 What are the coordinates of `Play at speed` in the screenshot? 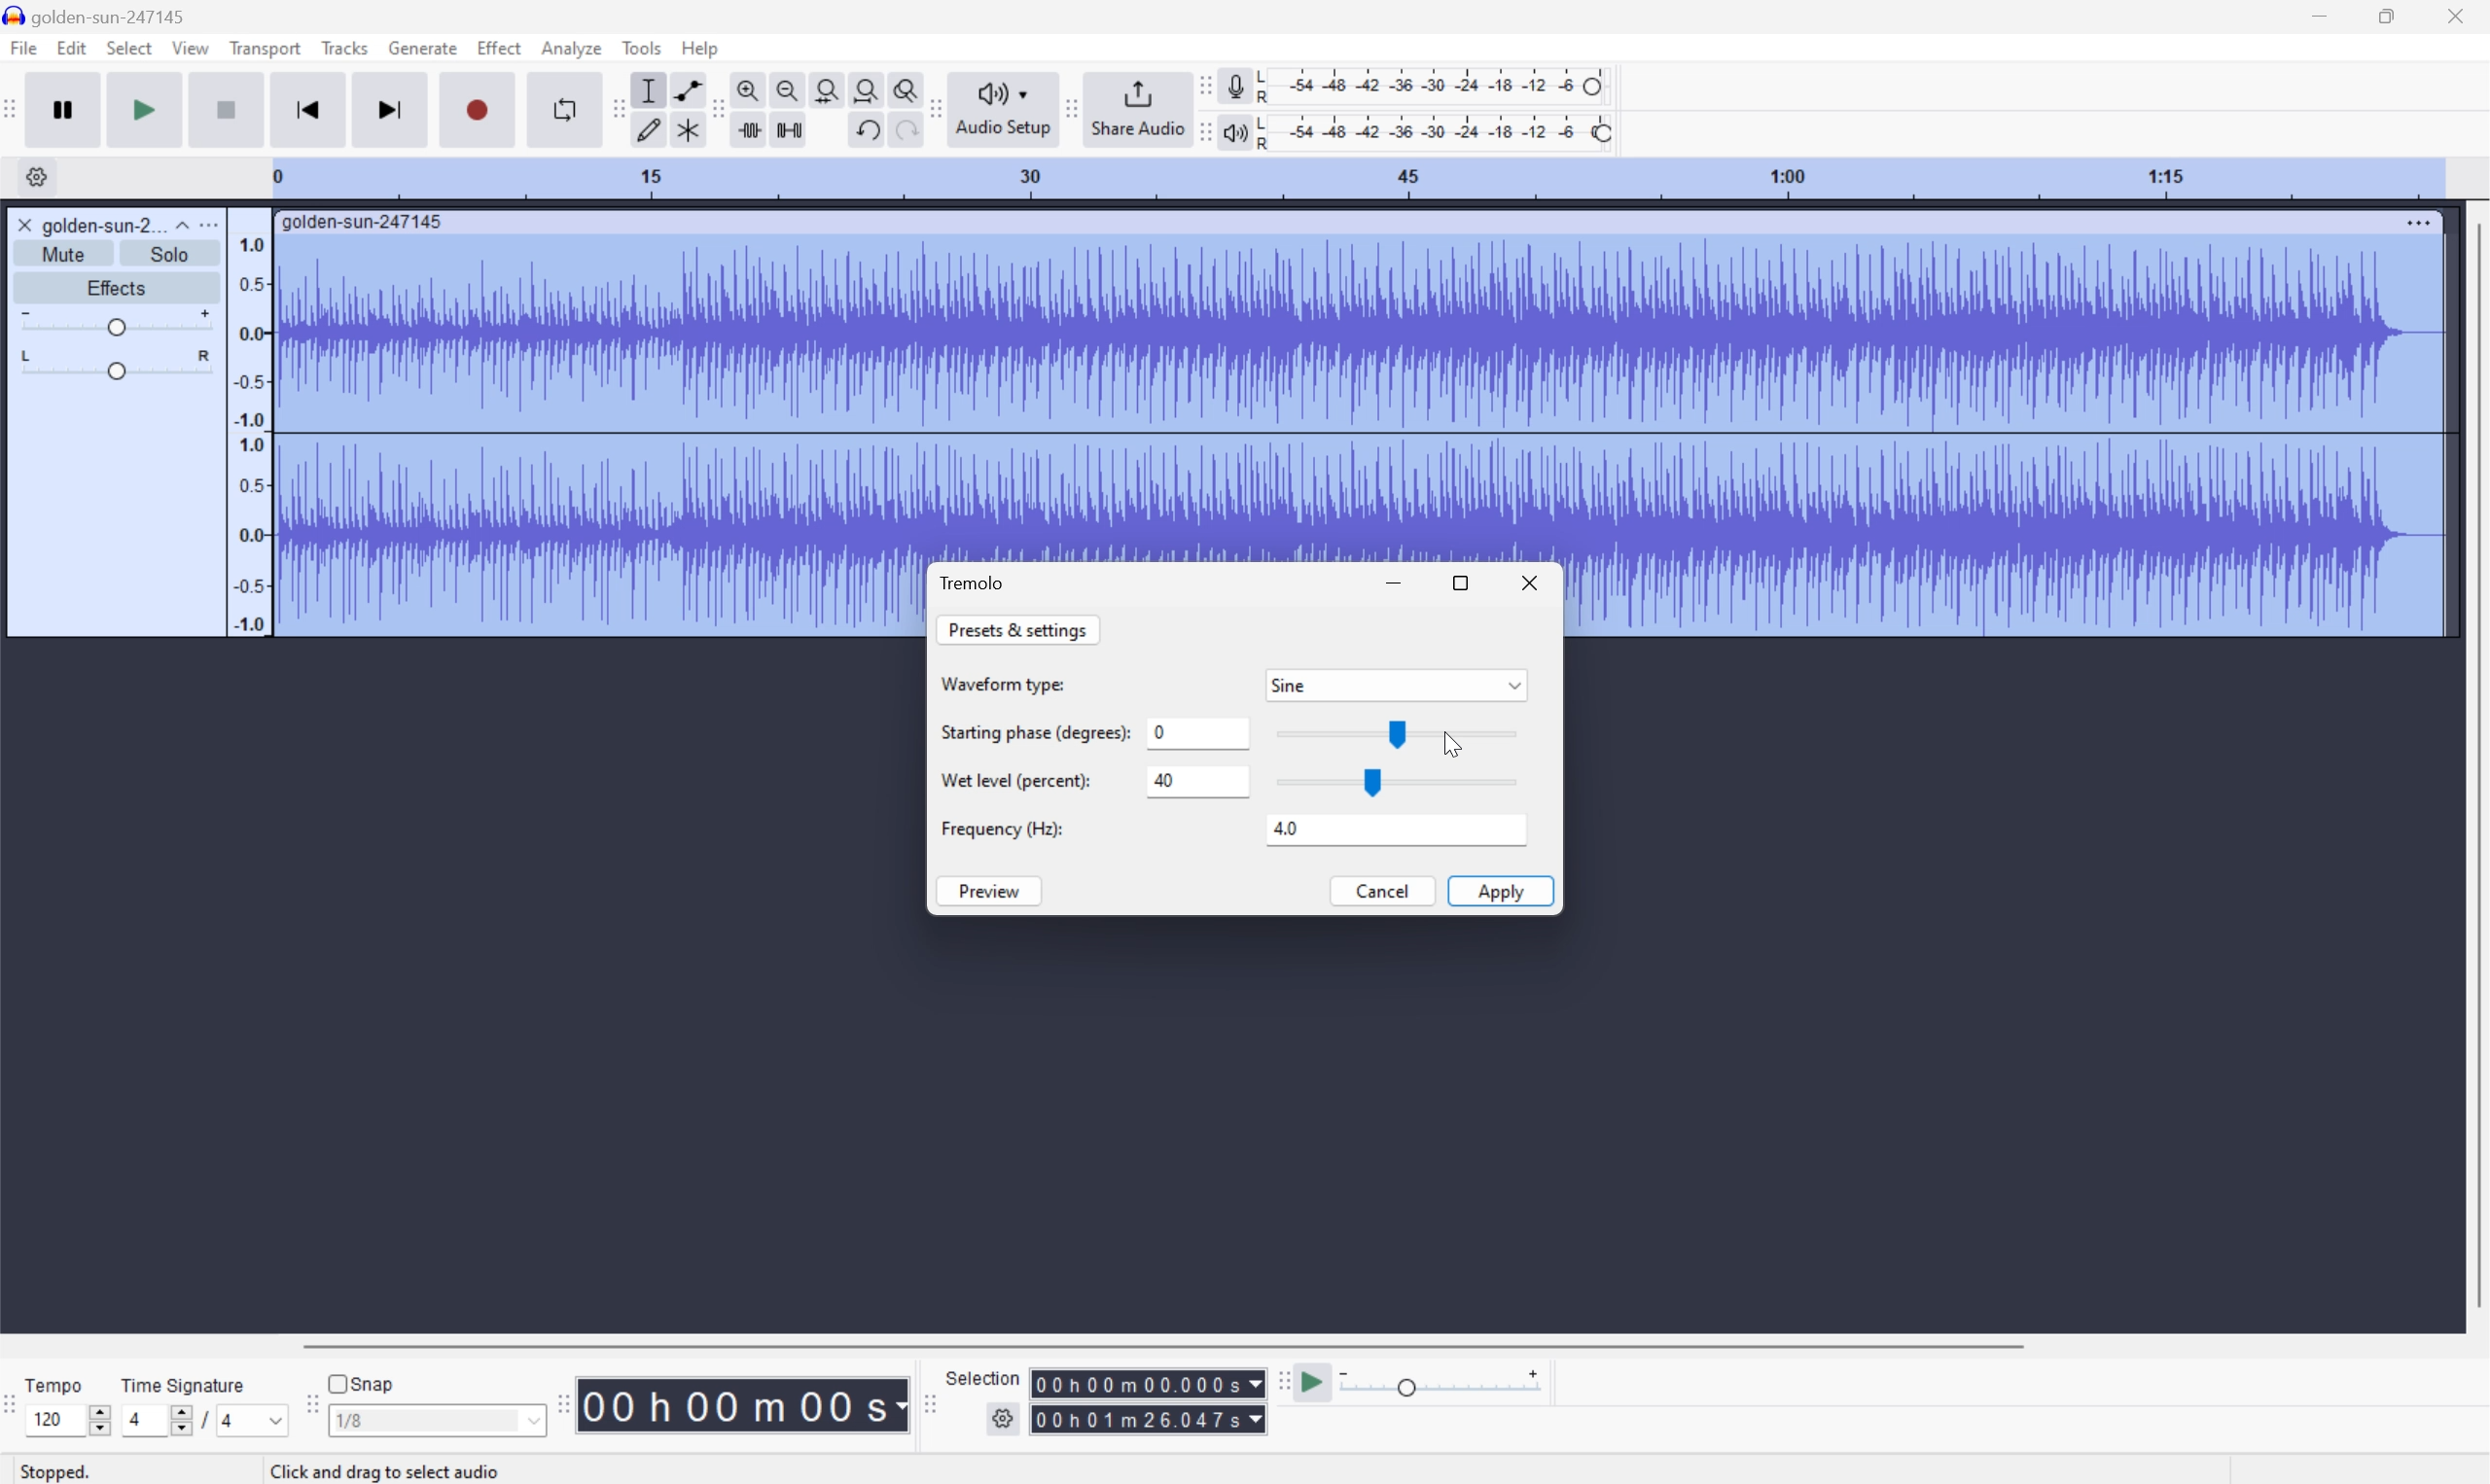 It's located at (1318, 1379).